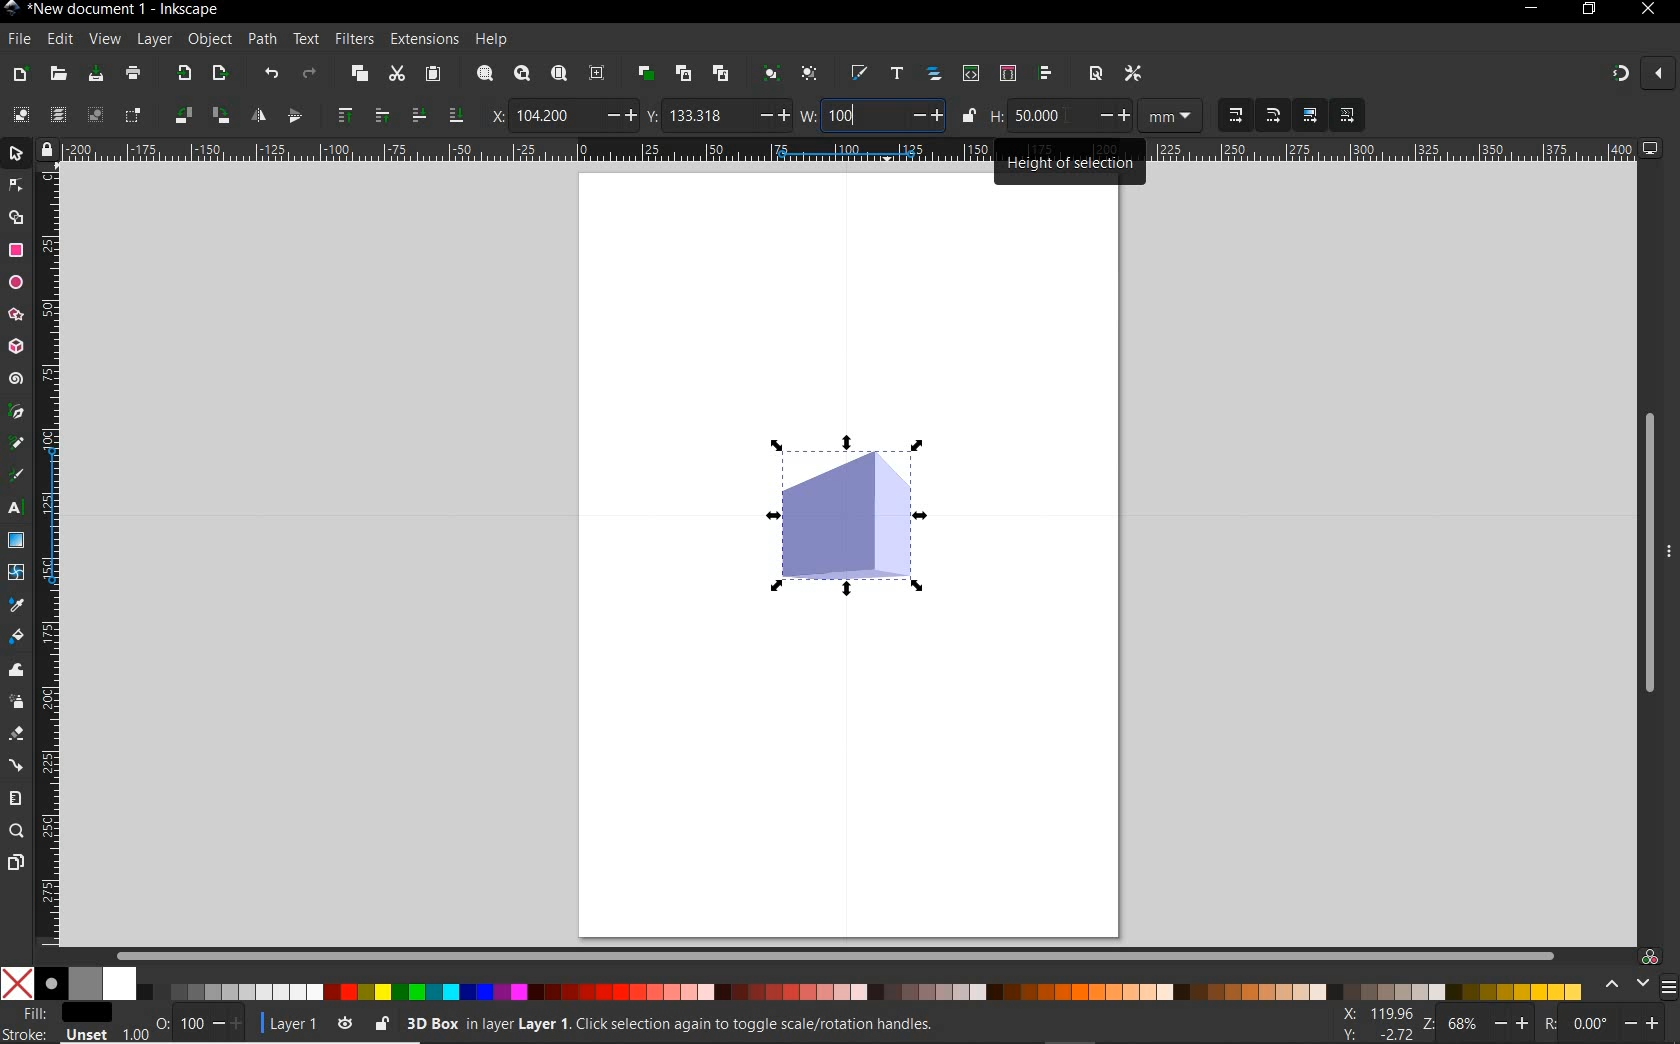 Image resolution: width=1680 pixels, height=1044 pixels. What do you see at coordinates (1311, 115) in the screenshot?
I see `move gradients` at bounding box center [1311, 115].